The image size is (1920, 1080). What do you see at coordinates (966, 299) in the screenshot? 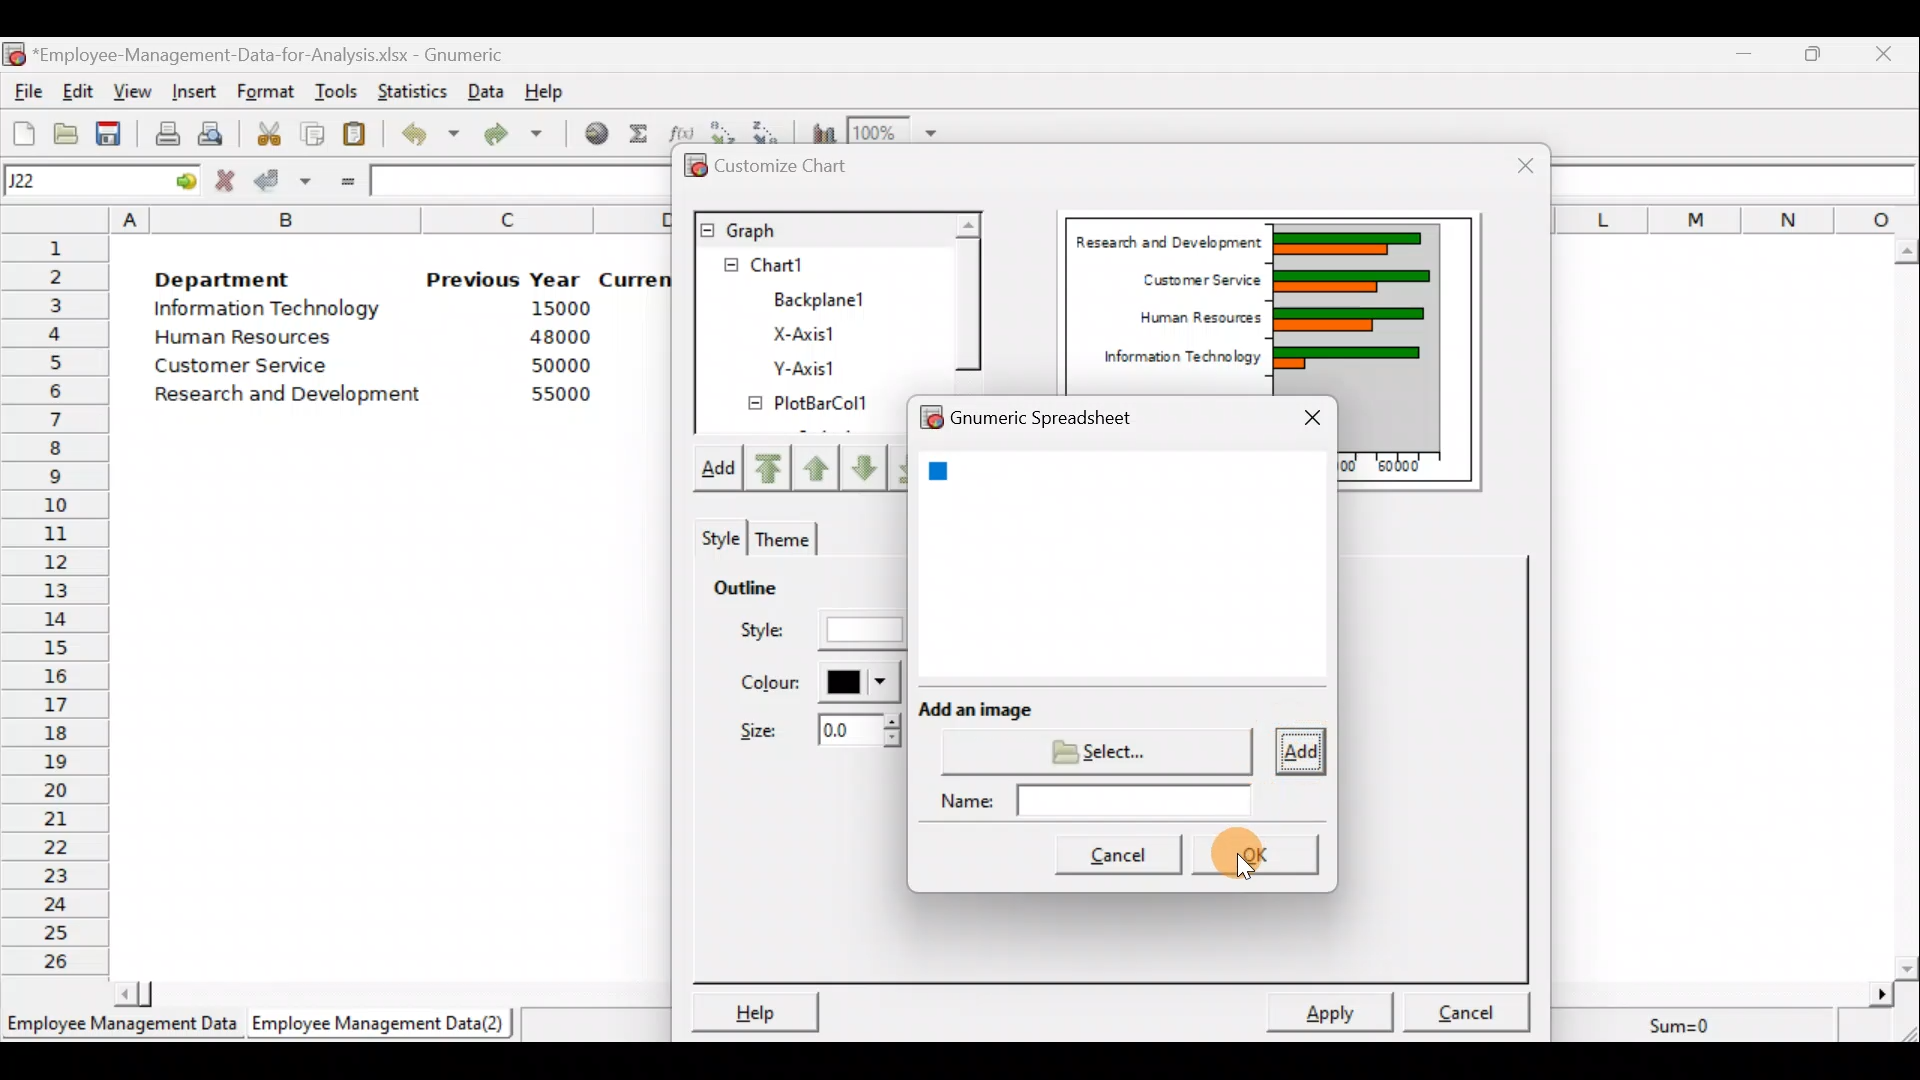
I see `Scroll bar` at bounding box center [966, 299].